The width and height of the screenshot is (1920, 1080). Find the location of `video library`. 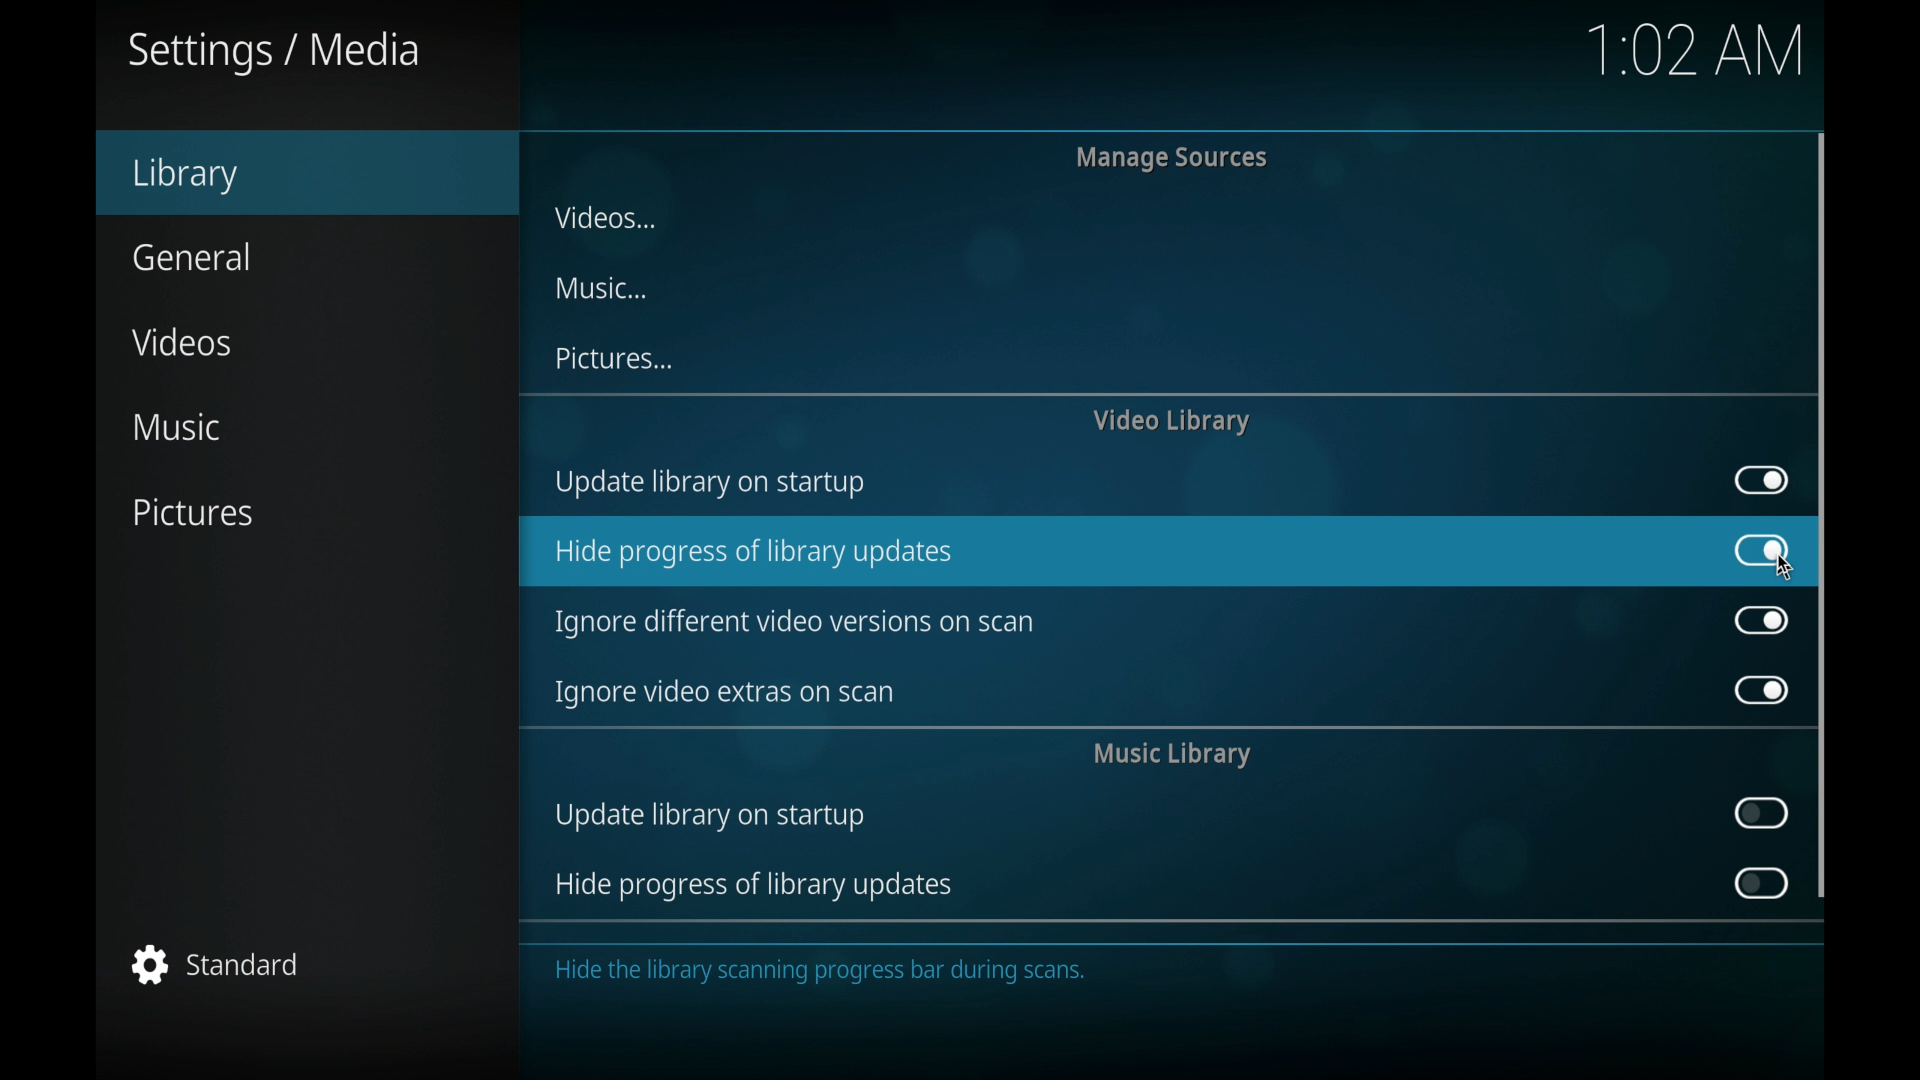

video library is located at coordinates (1172, 422).